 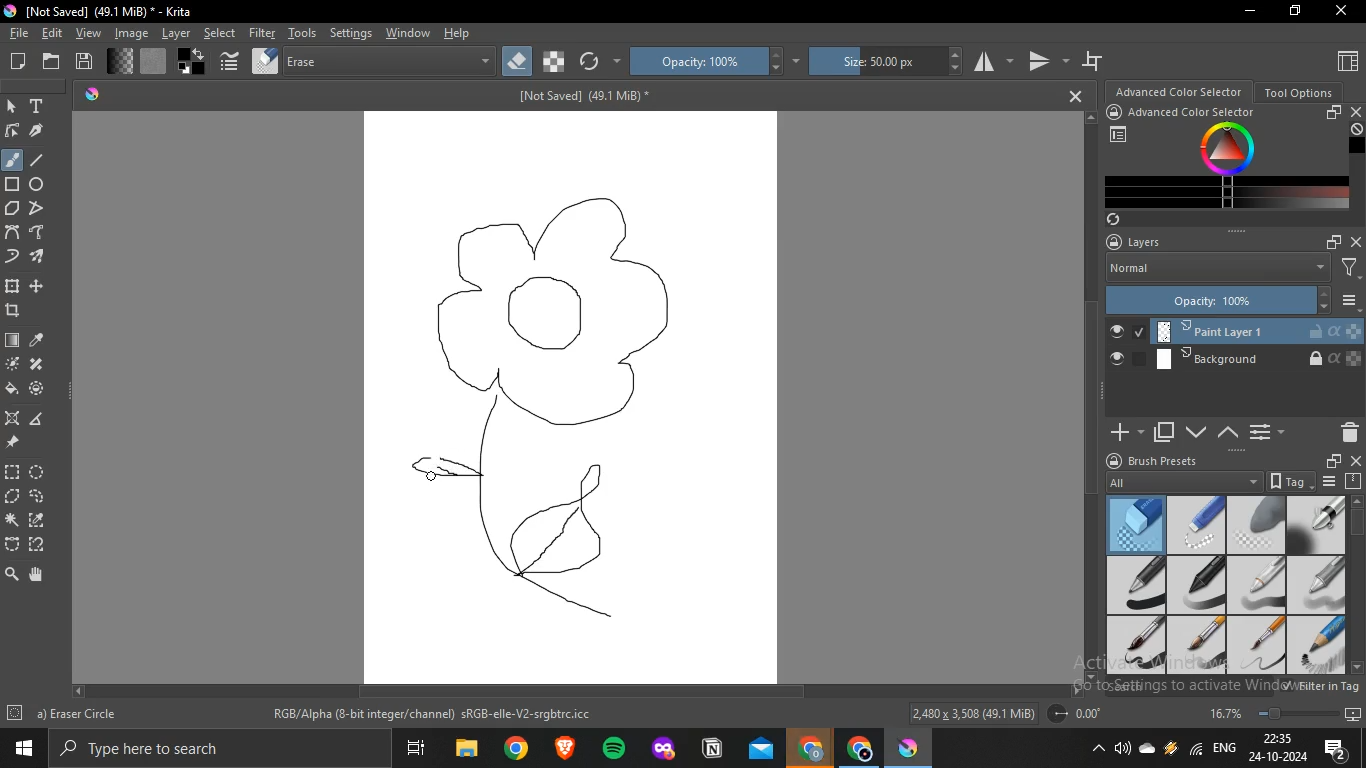 I want to click on b) Basic-6 Details, so click(x=84, y=713).